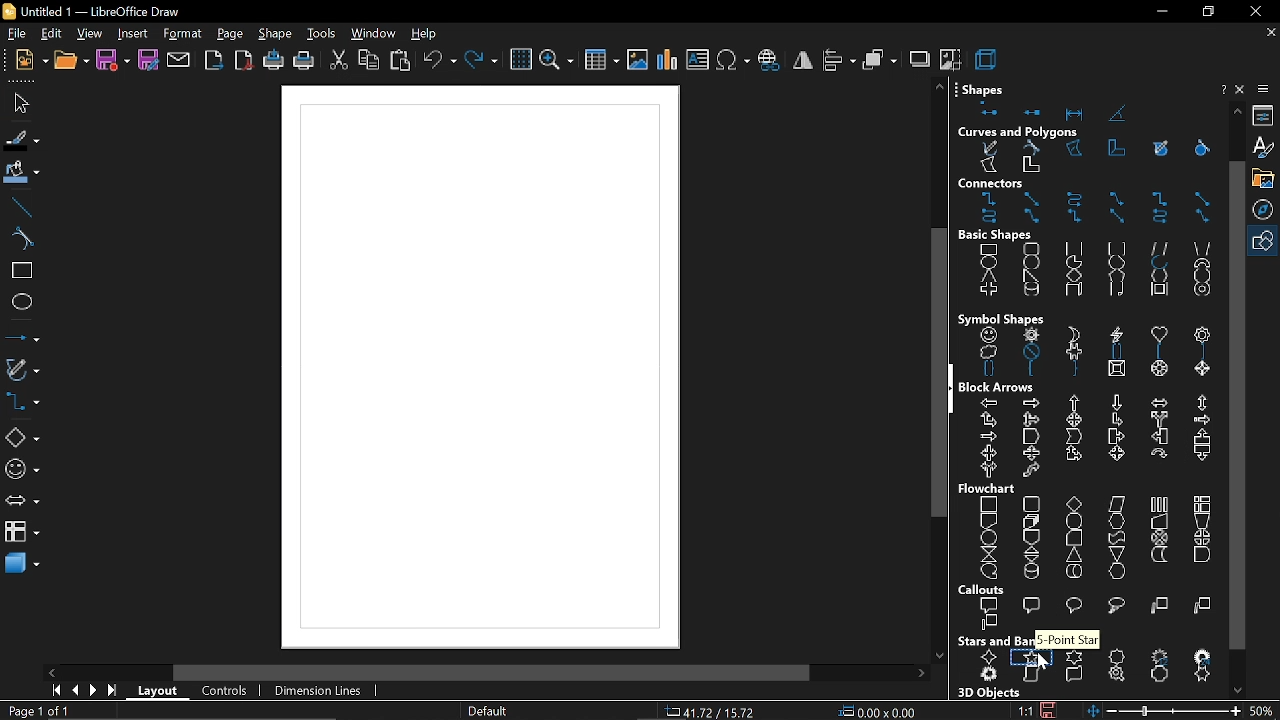 This screenshot has height=720, width=1280. What do you see at coordinates (23, 371) in the screenshot?
I see `curves and polygons` at bounding box center [23, 371].